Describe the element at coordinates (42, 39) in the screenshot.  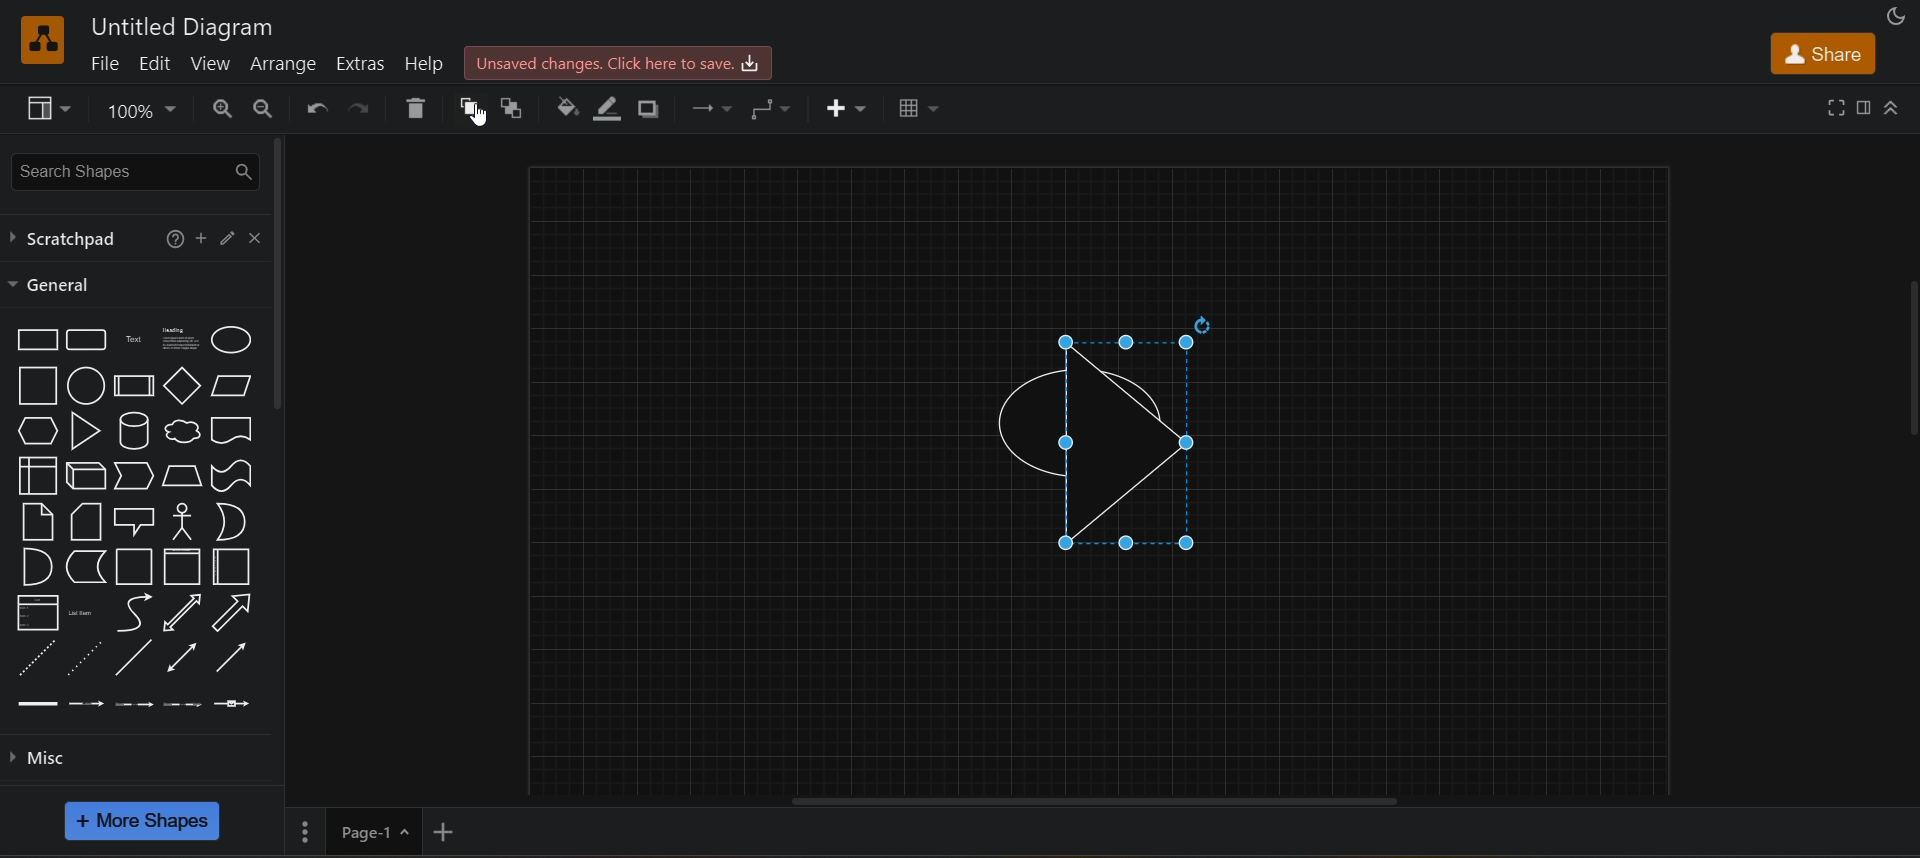
I see `draw.io logo` at that location.